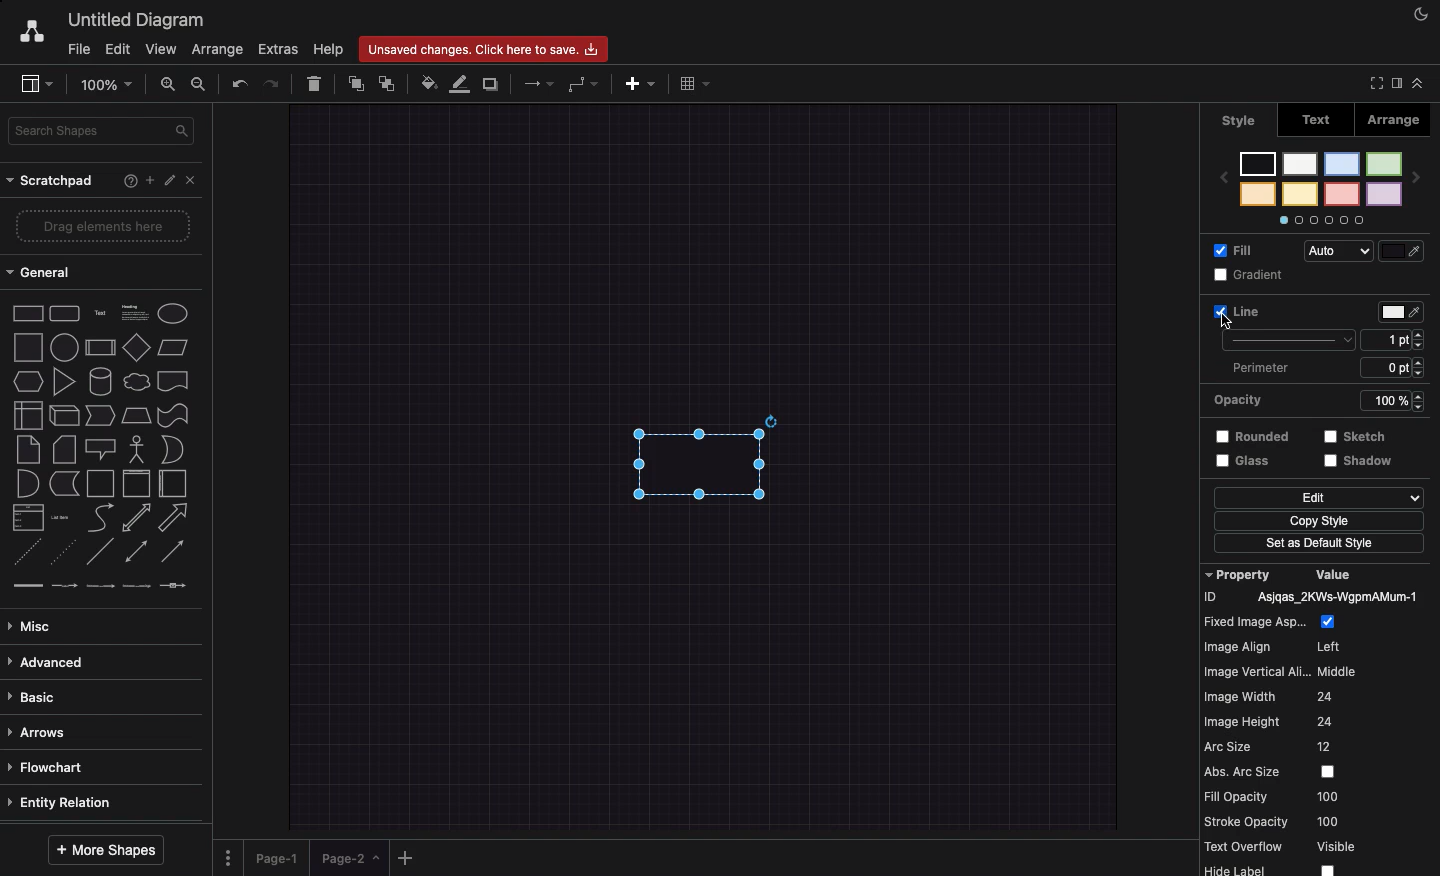 The width and height of the screenshot is (1440, 876). What do you see at coordinates (1356, 435) in the screenshot?
I see `sketch` at bounding box center [1356, 435].